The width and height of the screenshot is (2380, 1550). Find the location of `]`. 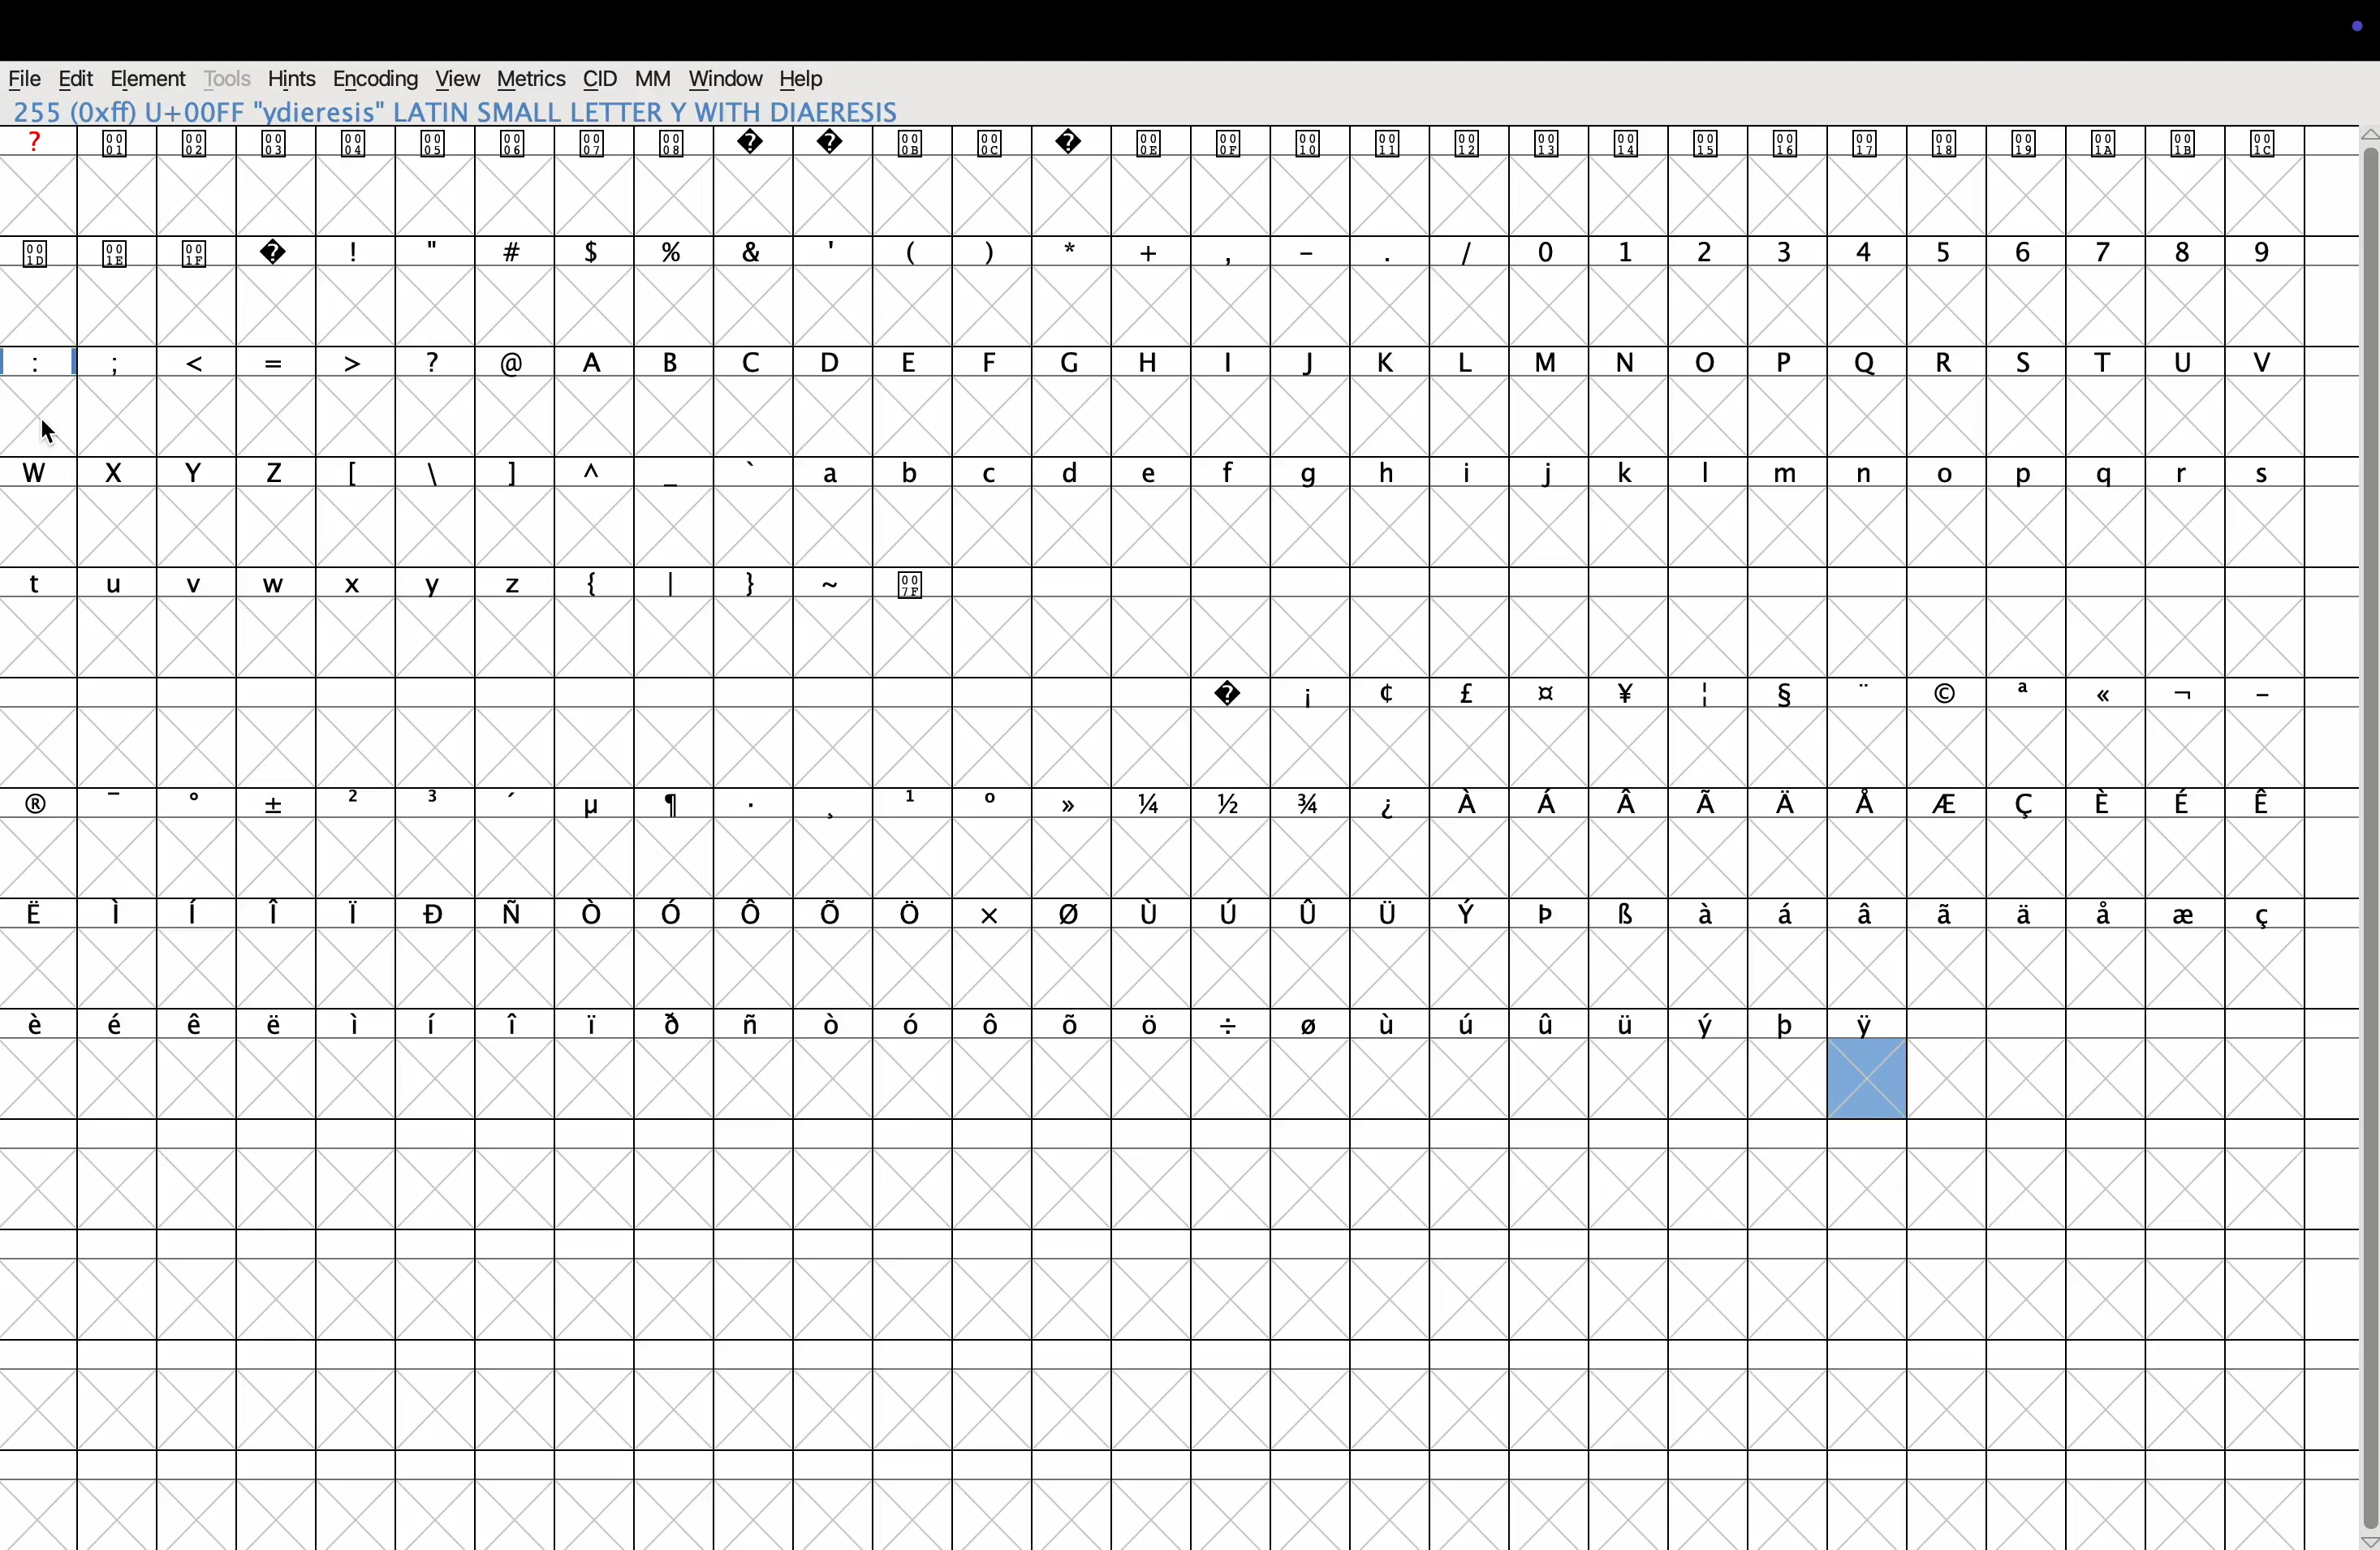

] is located at coordinates (518, 502).